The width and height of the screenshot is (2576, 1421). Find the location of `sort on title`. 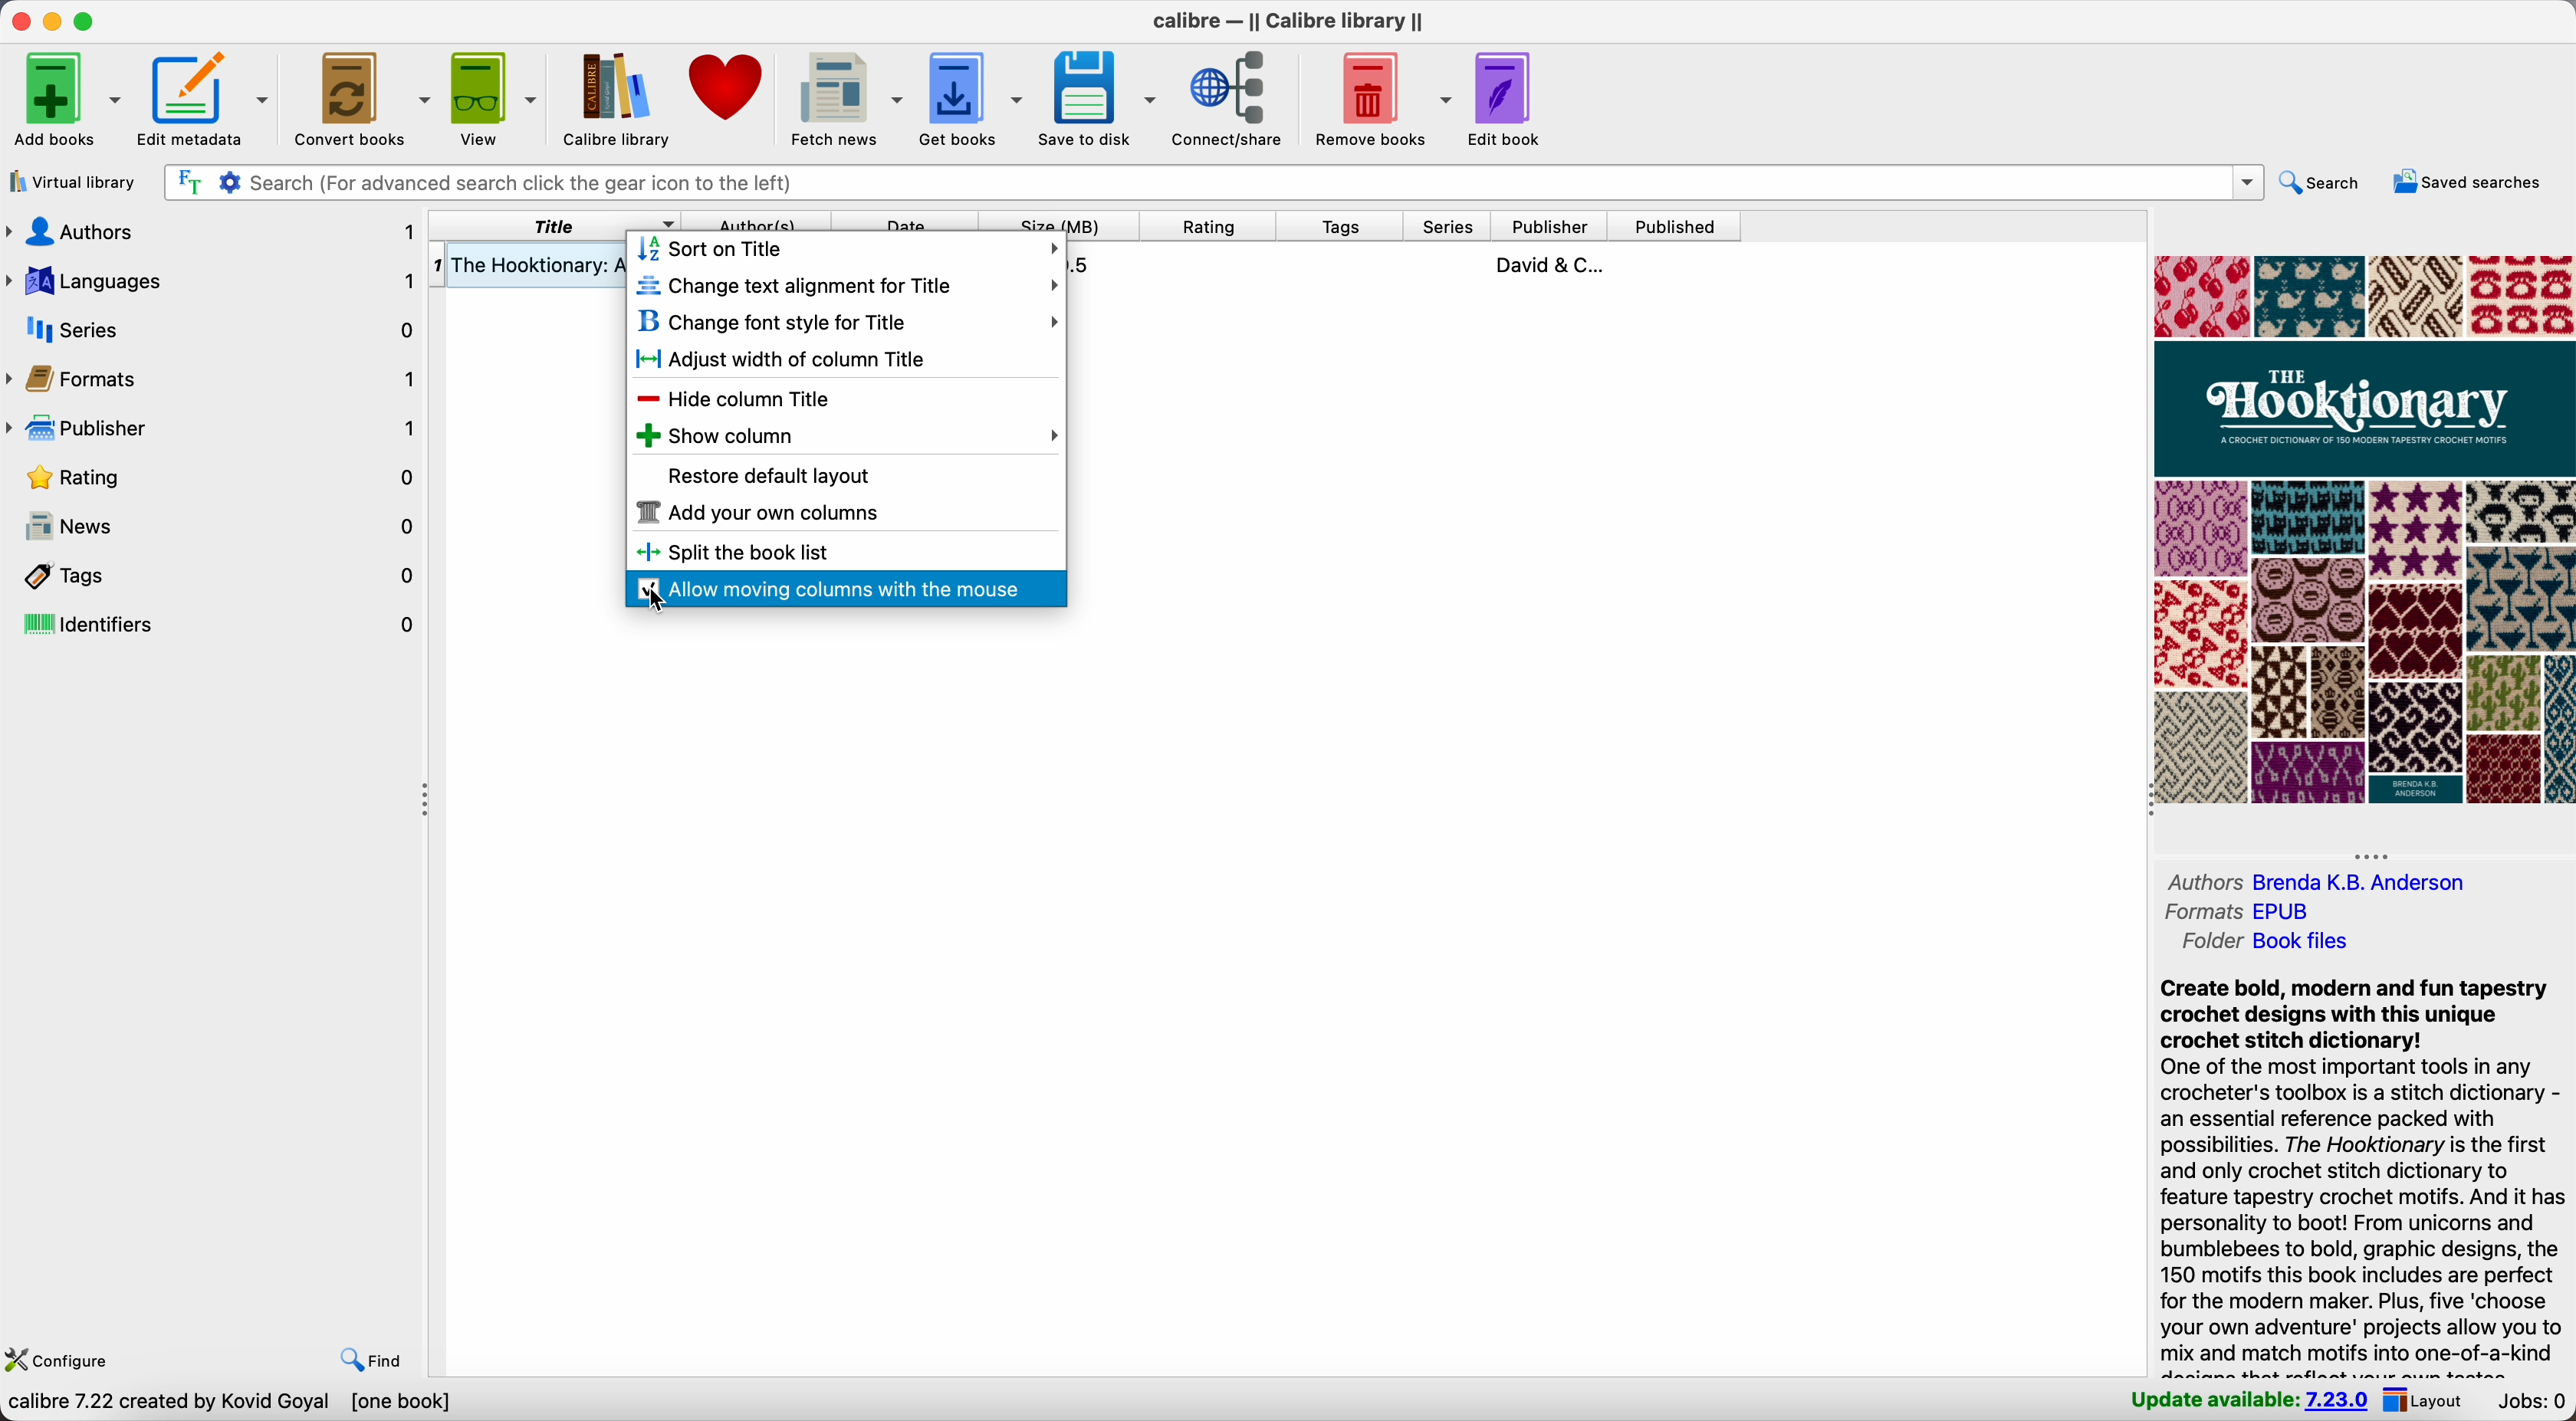

sort on title is located at coordinates (849, 250).